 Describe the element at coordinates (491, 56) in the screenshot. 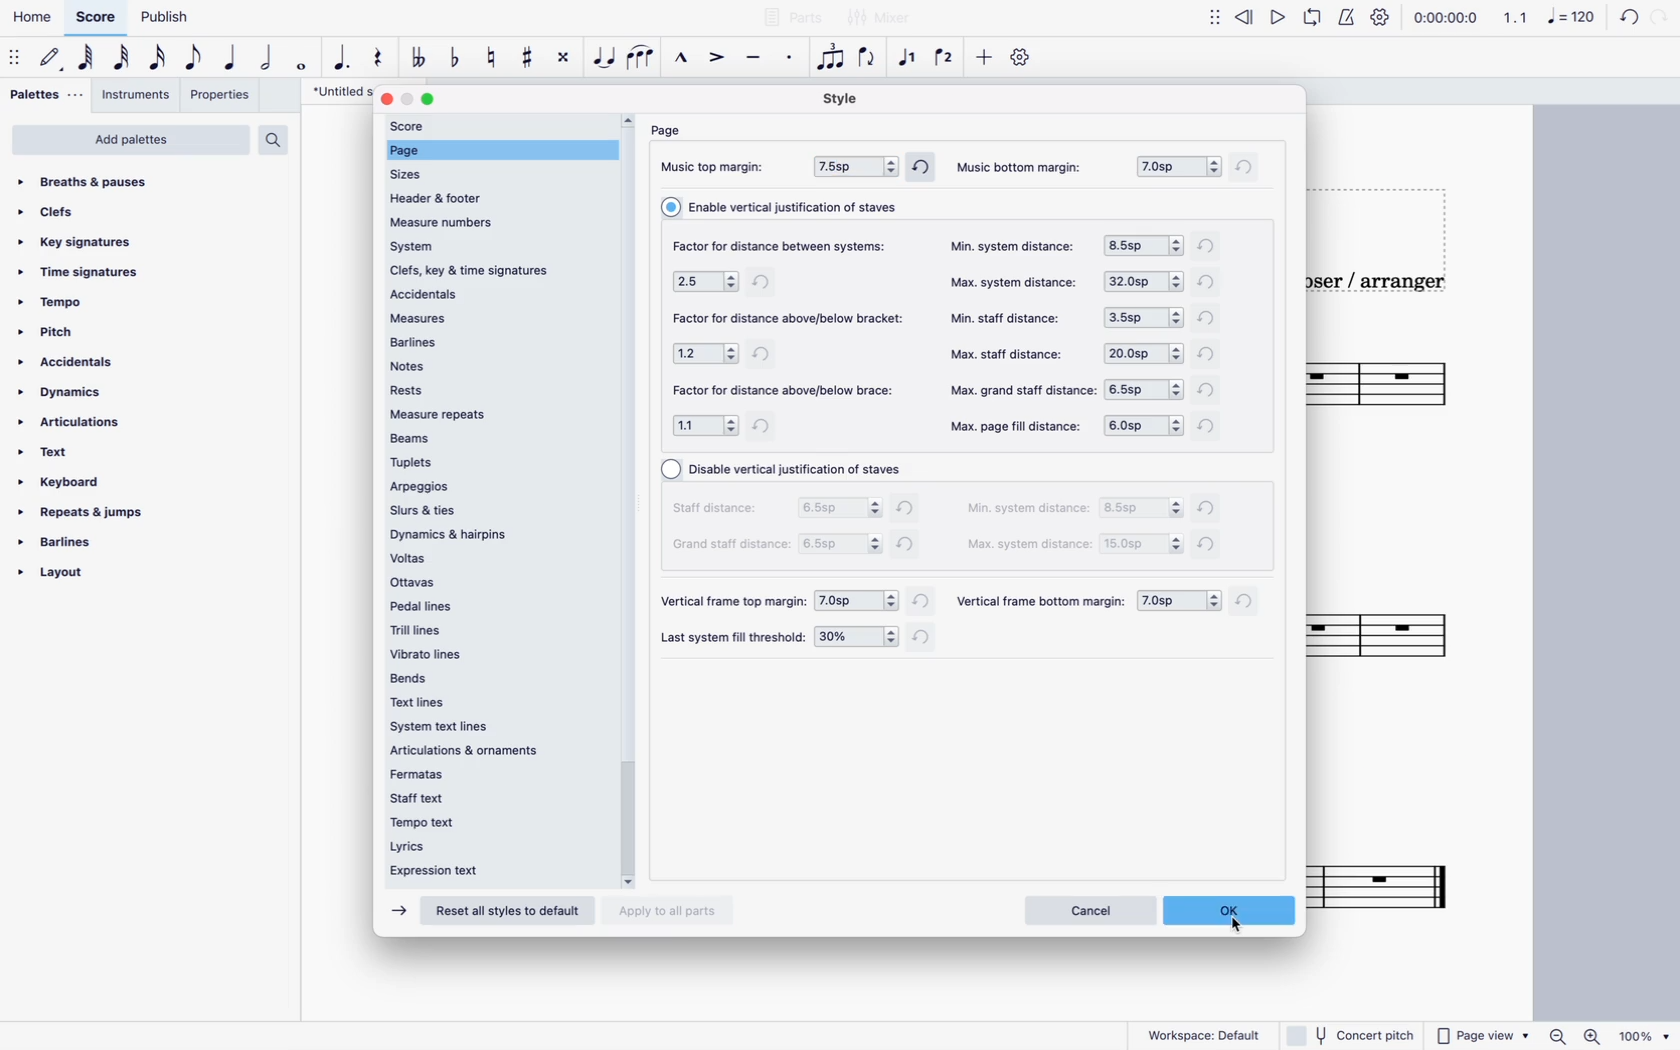

I see `toggle natural` at that location.